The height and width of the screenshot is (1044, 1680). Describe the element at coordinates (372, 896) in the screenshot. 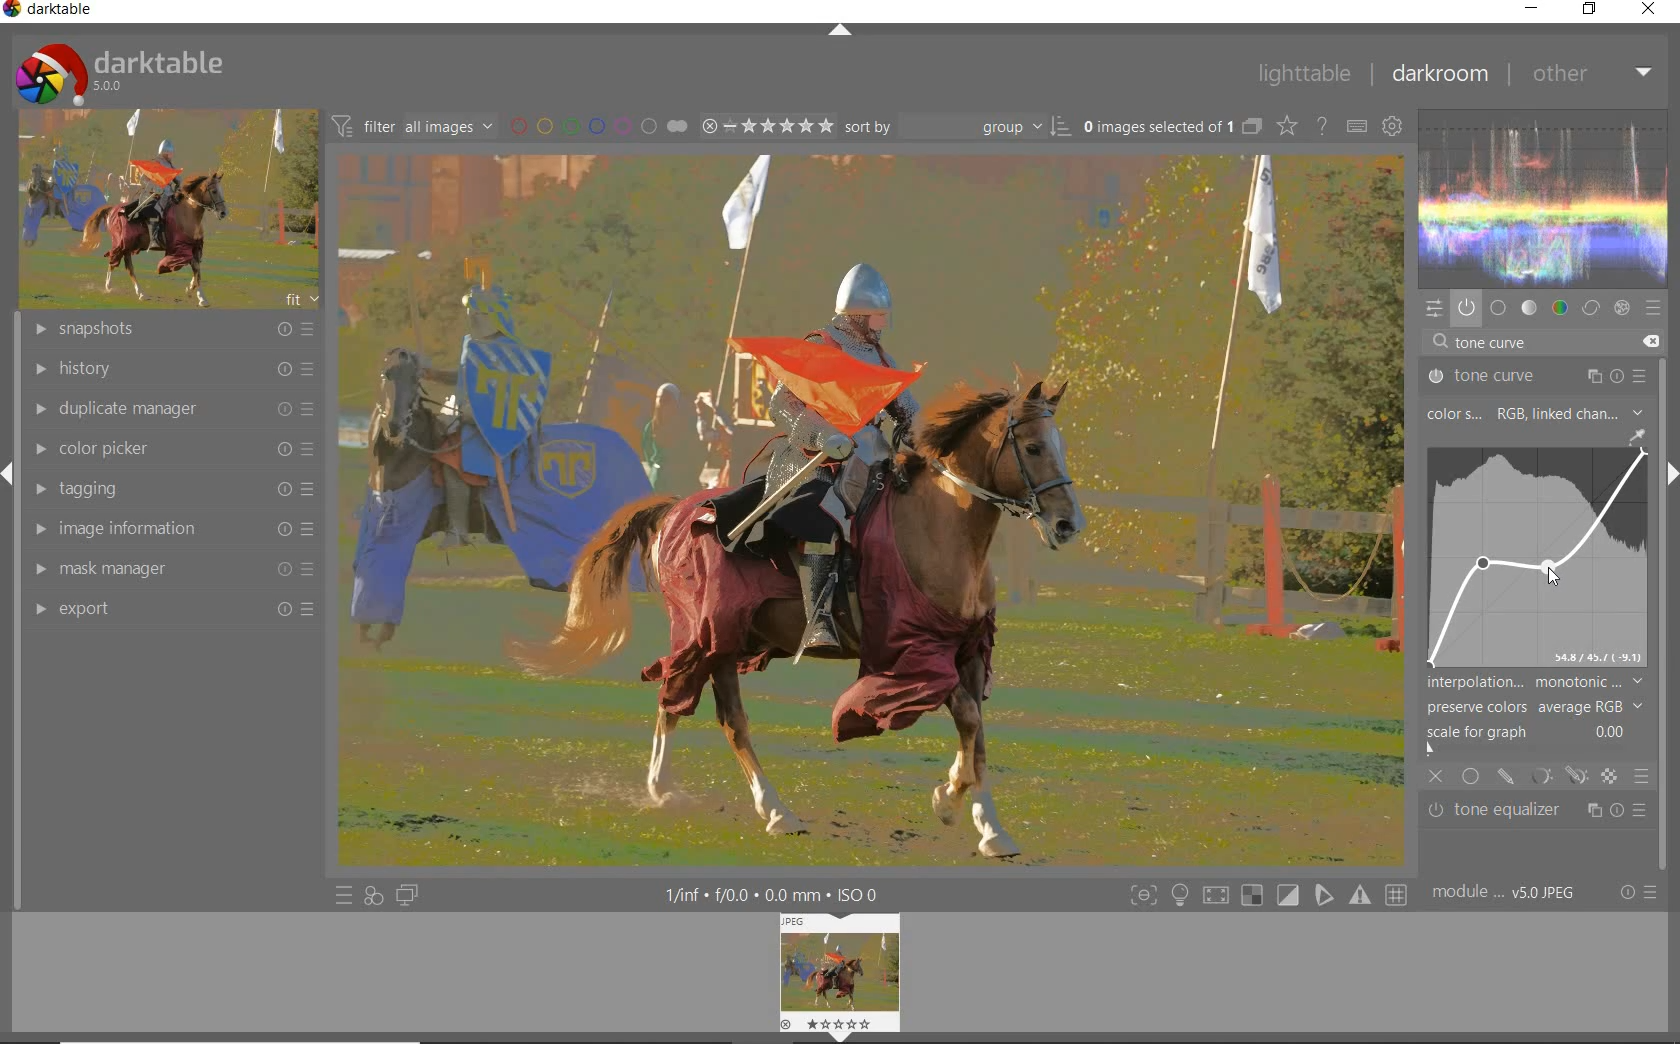

I see `quick access for applying any of your styles` at that location.